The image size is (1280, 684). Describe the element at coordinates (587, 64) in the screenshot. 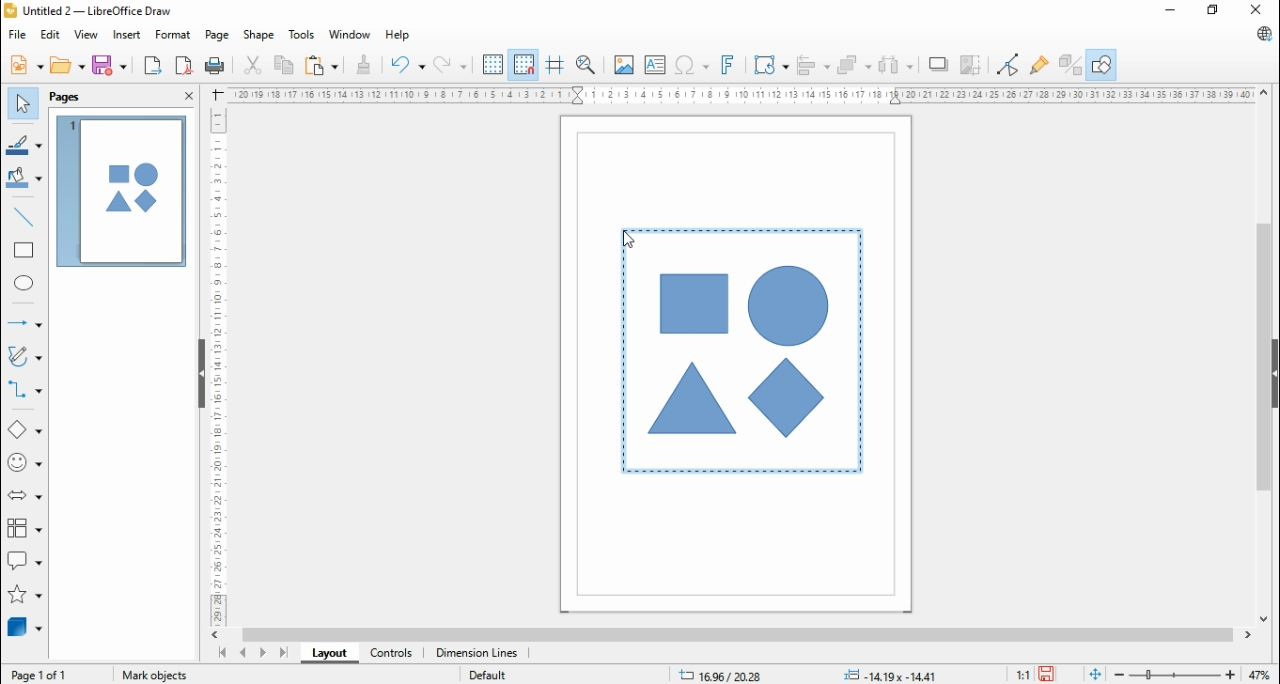

I see `pan and zoom` at that location.